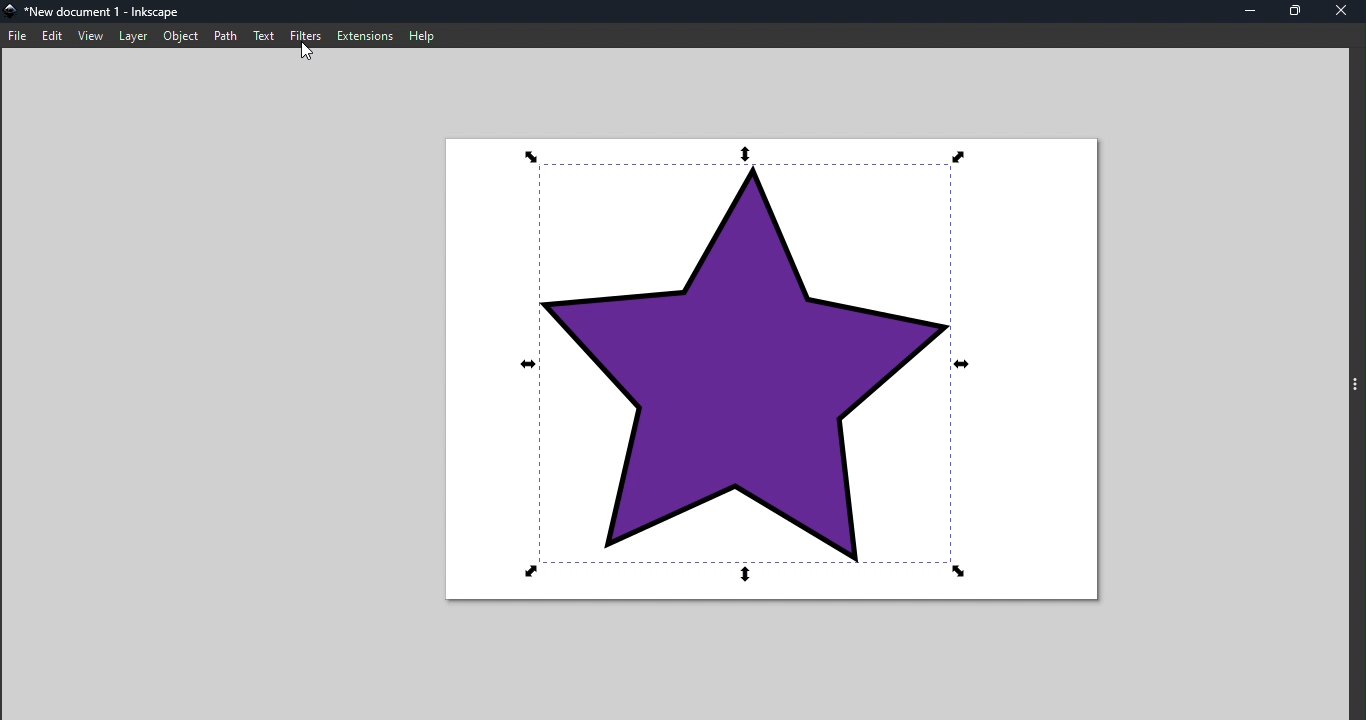 The height and width of the screenshot is (720, 1366). What do you see at coordinates (52, 35) in the screenshot?
I see `Edit` at bounding box center [52, 35].